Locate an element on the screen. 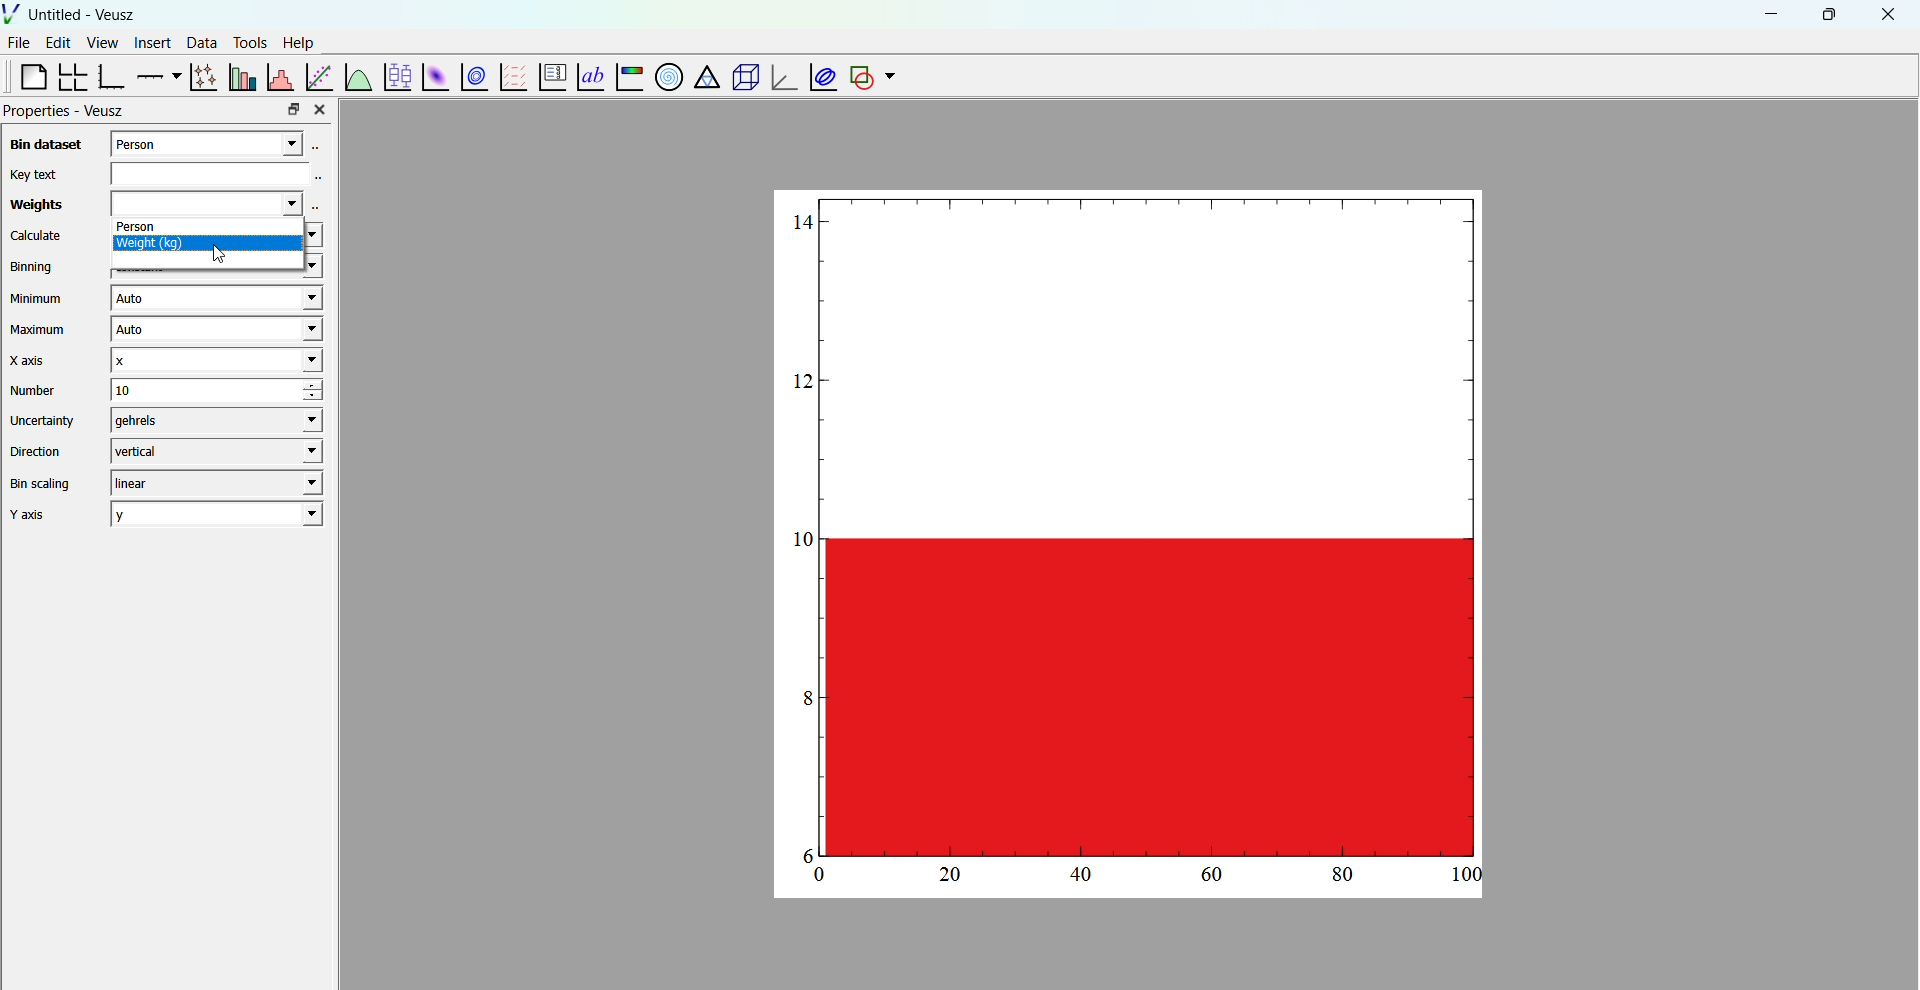  plot 2d dataset as an image is located at coordinates (432, 77).